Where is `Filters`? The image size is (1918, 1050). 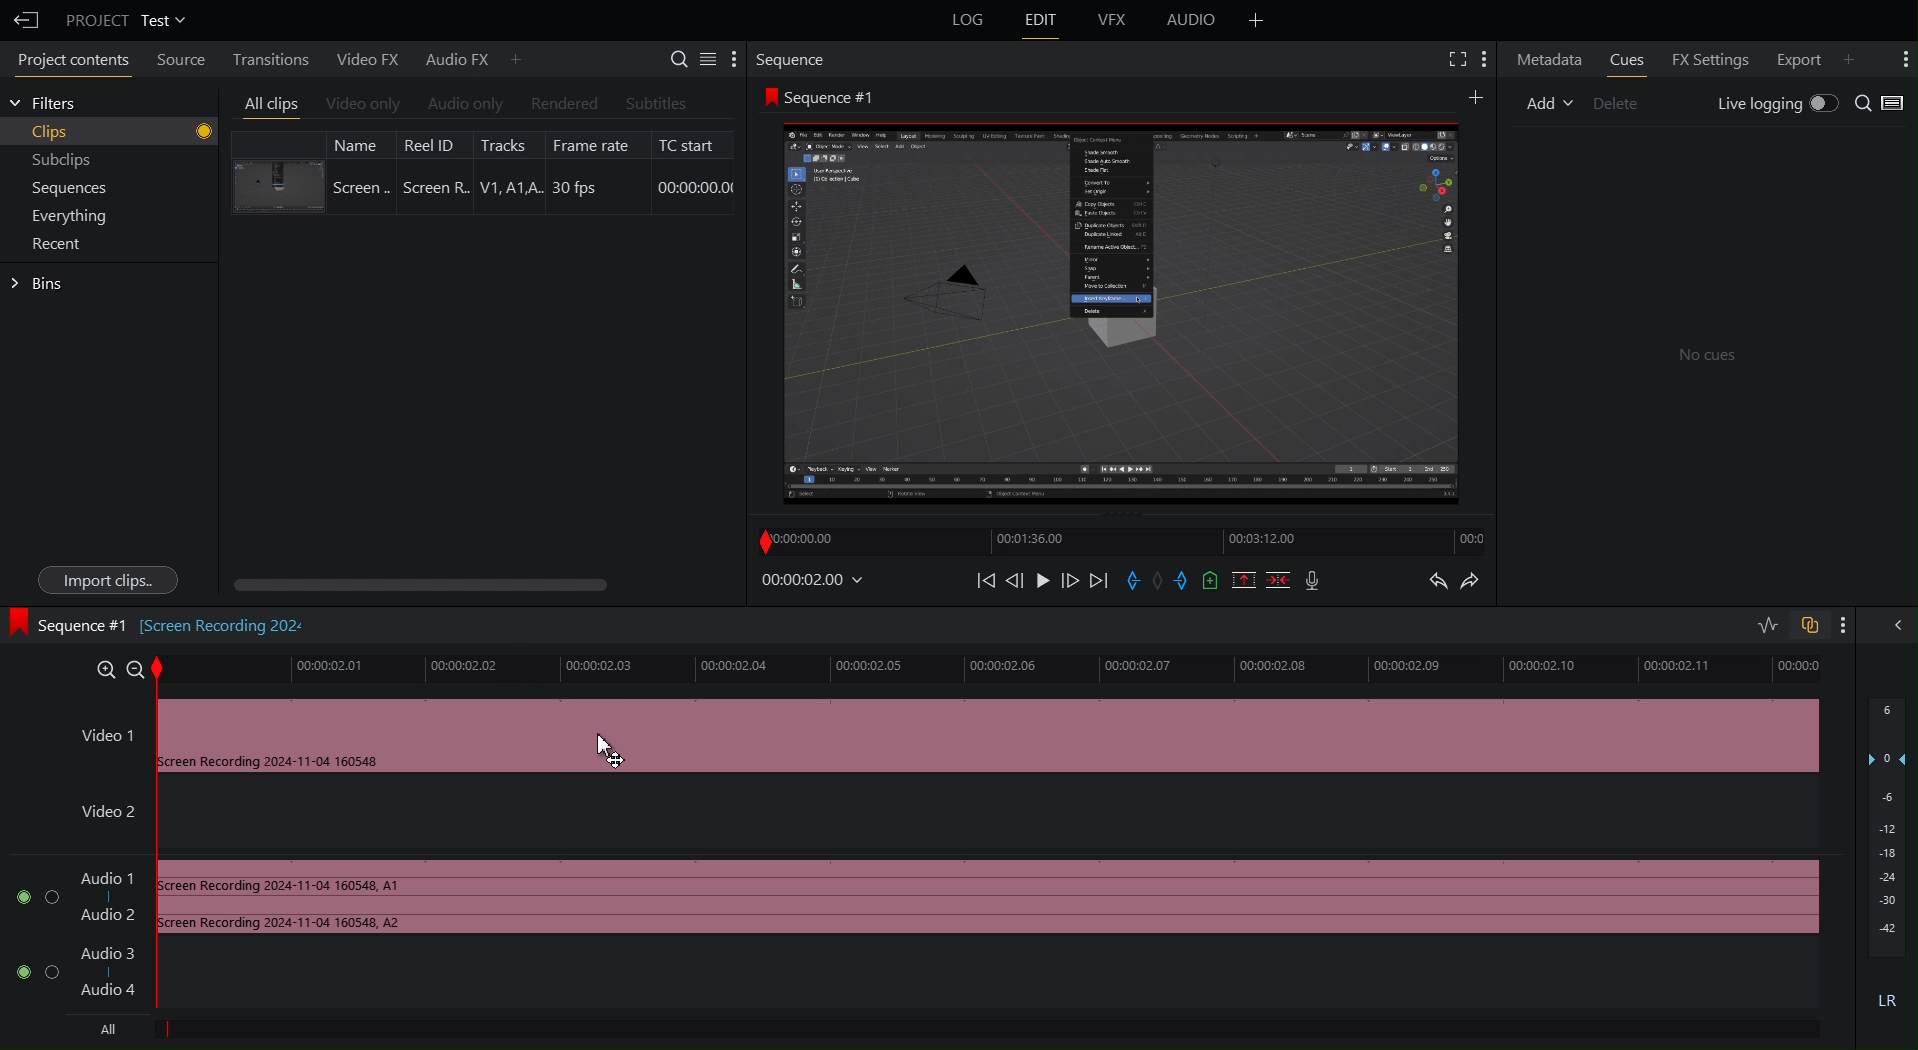 Filters is located at coordinates (50, 106).